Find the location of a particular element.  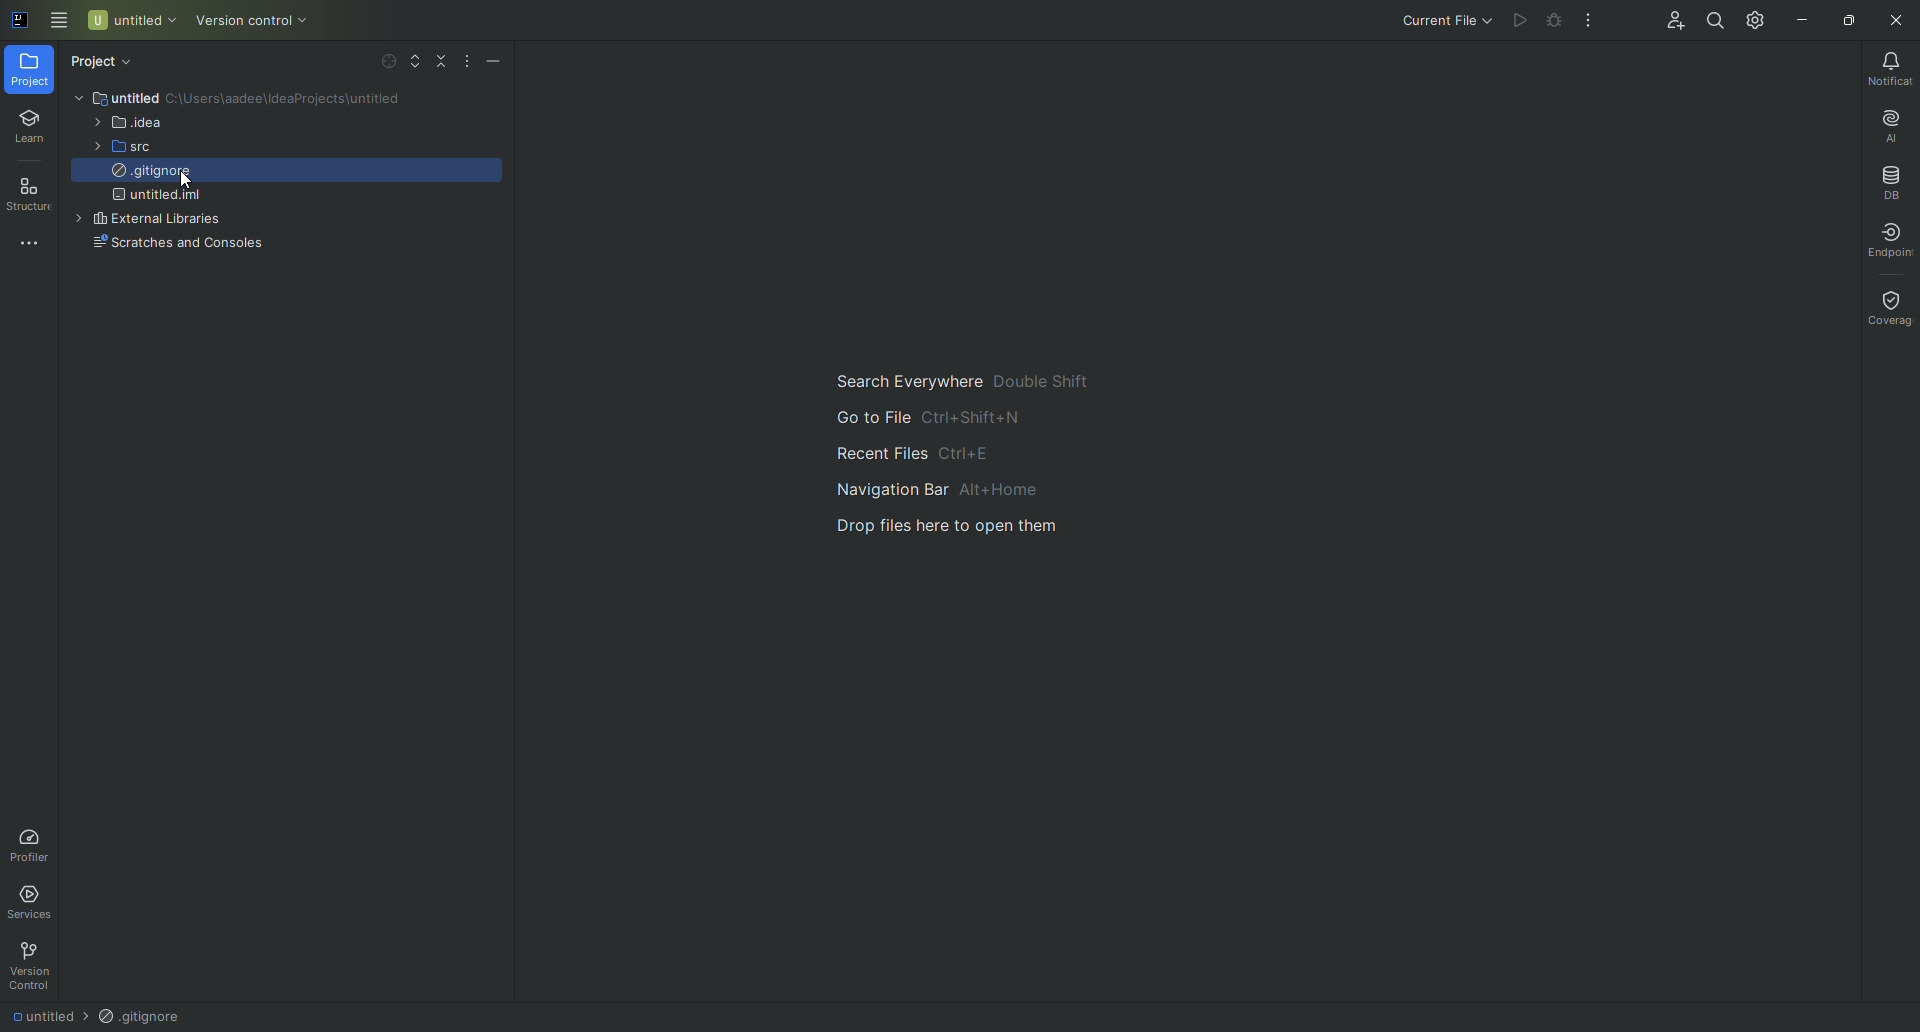

More is located at coordinates (469, 64).